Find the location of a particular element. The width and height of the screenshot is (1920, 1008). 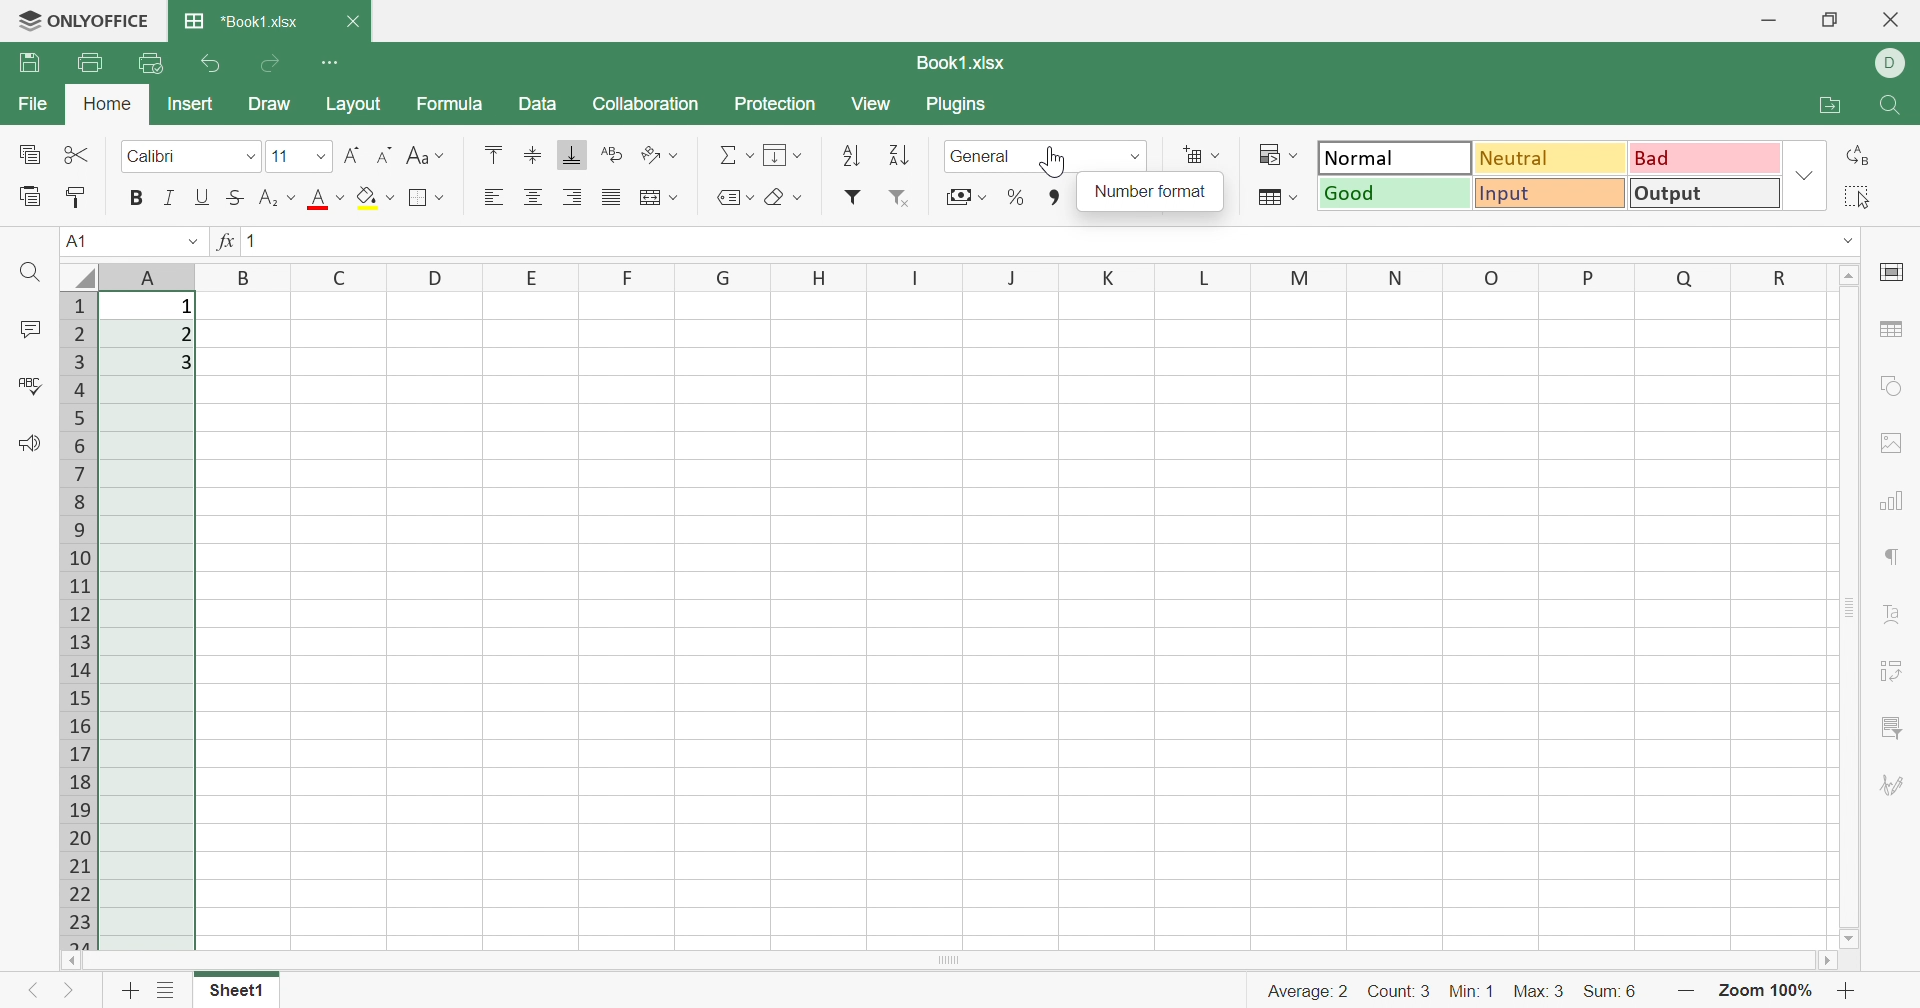

Paragraph settings is located at coordinates (1895, 557).